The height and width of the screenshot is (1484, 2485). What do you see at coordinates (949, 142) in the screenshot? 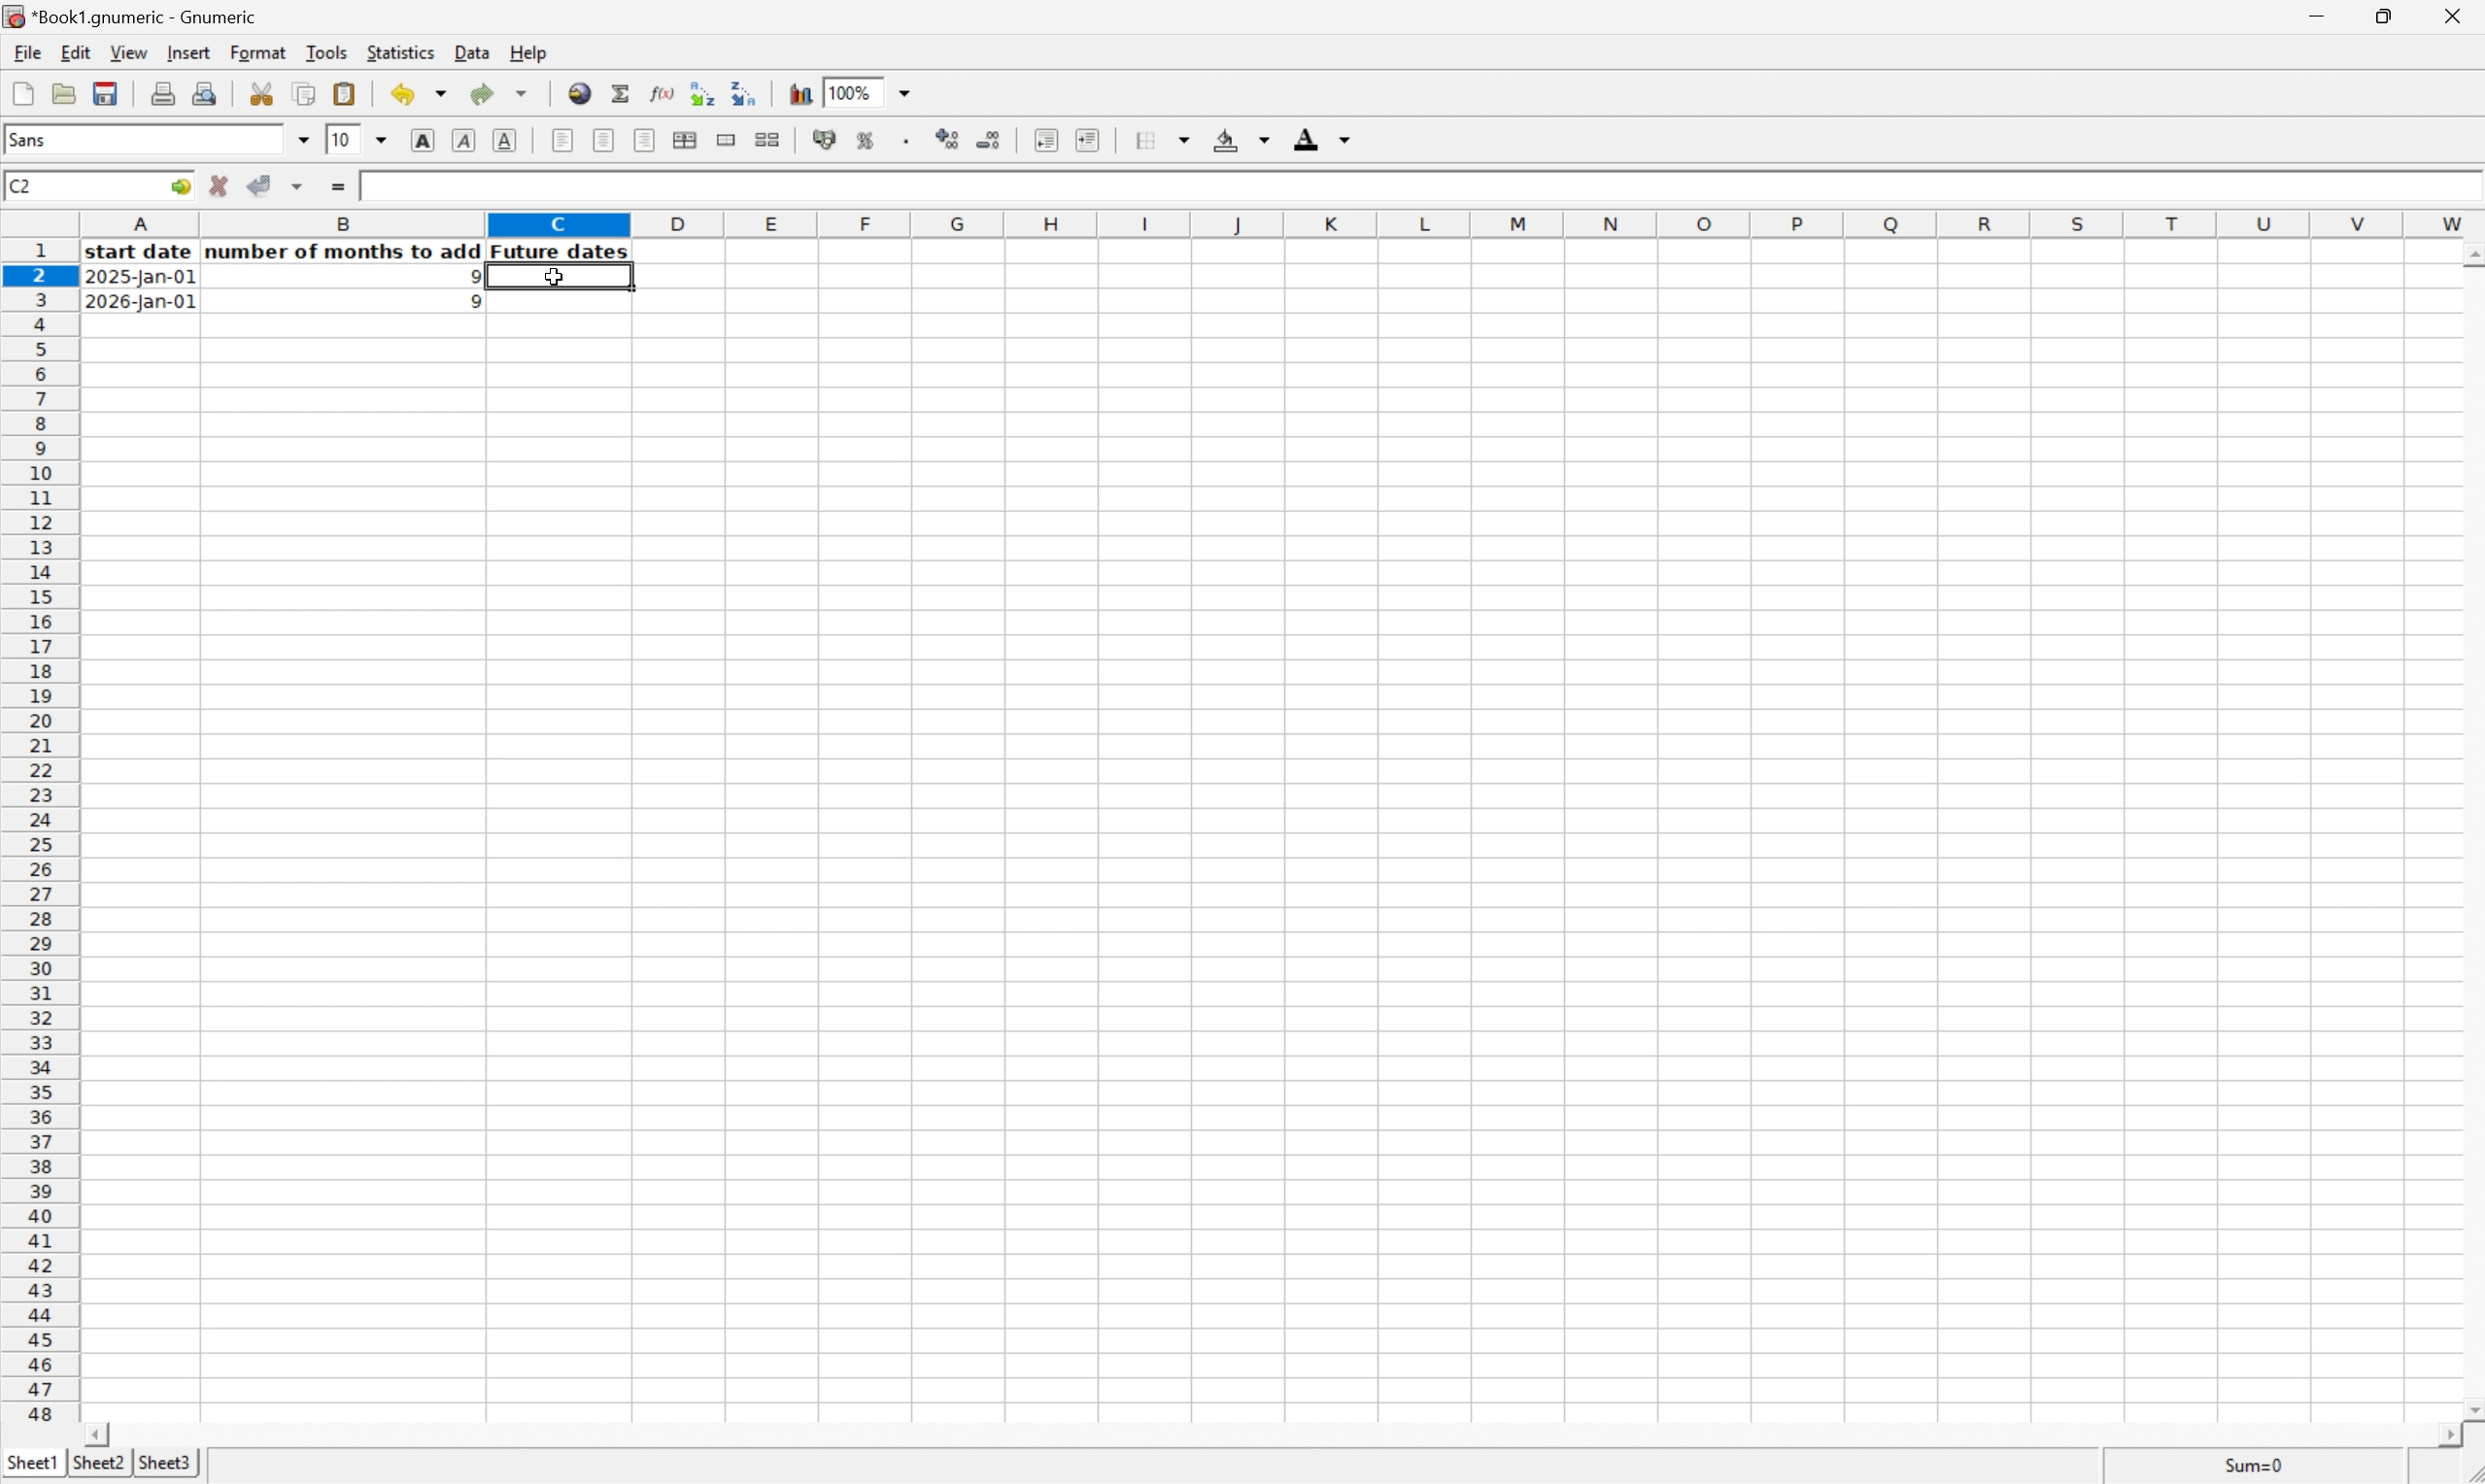
I see `Increase the number of decimals displayed` at bounding box center [949, 142].